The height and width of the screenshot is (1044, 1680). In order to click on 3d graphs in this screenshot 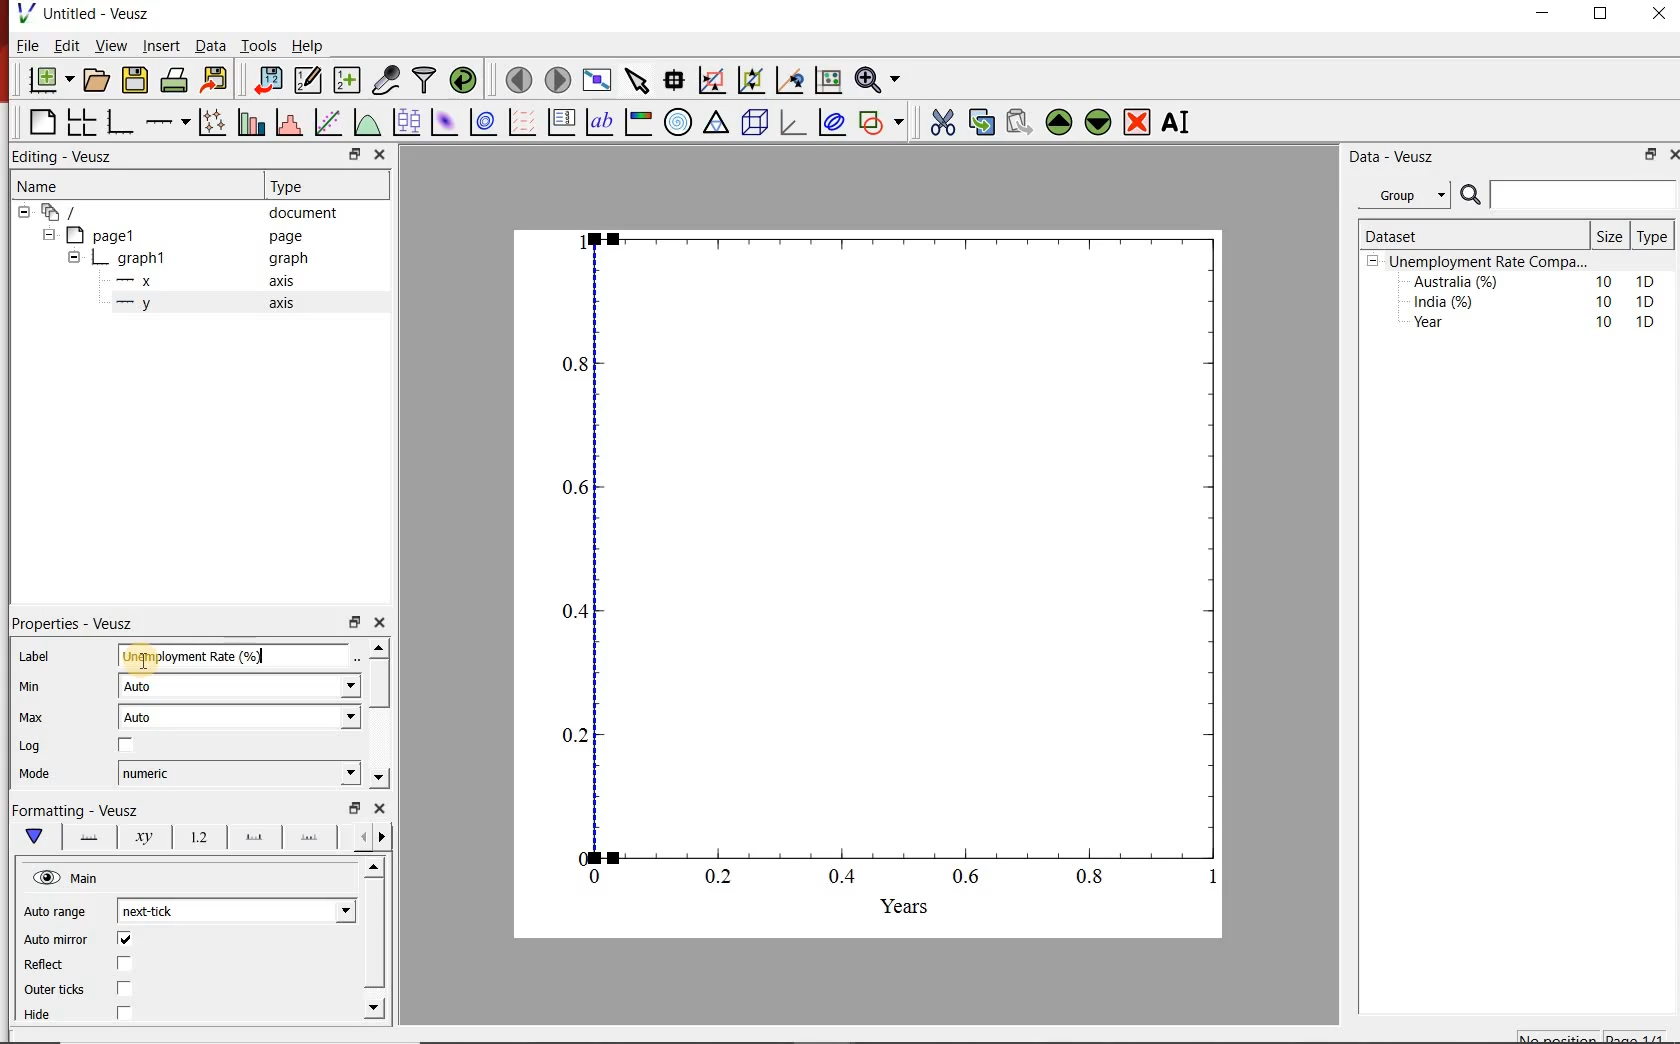, I will do `click(792, 122)`.